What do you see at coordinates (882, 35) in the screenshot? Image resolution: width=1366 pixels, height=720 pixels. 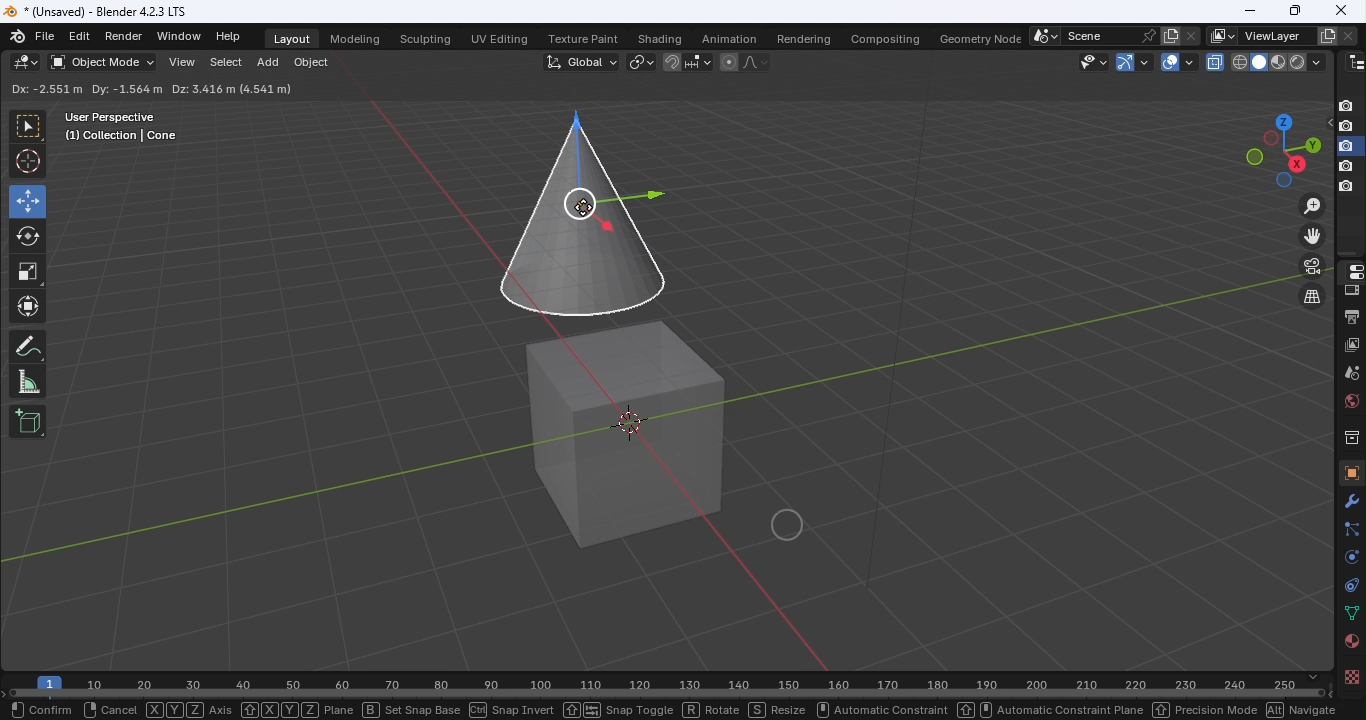 I see `Compositing` at bounding box center [882, 35].